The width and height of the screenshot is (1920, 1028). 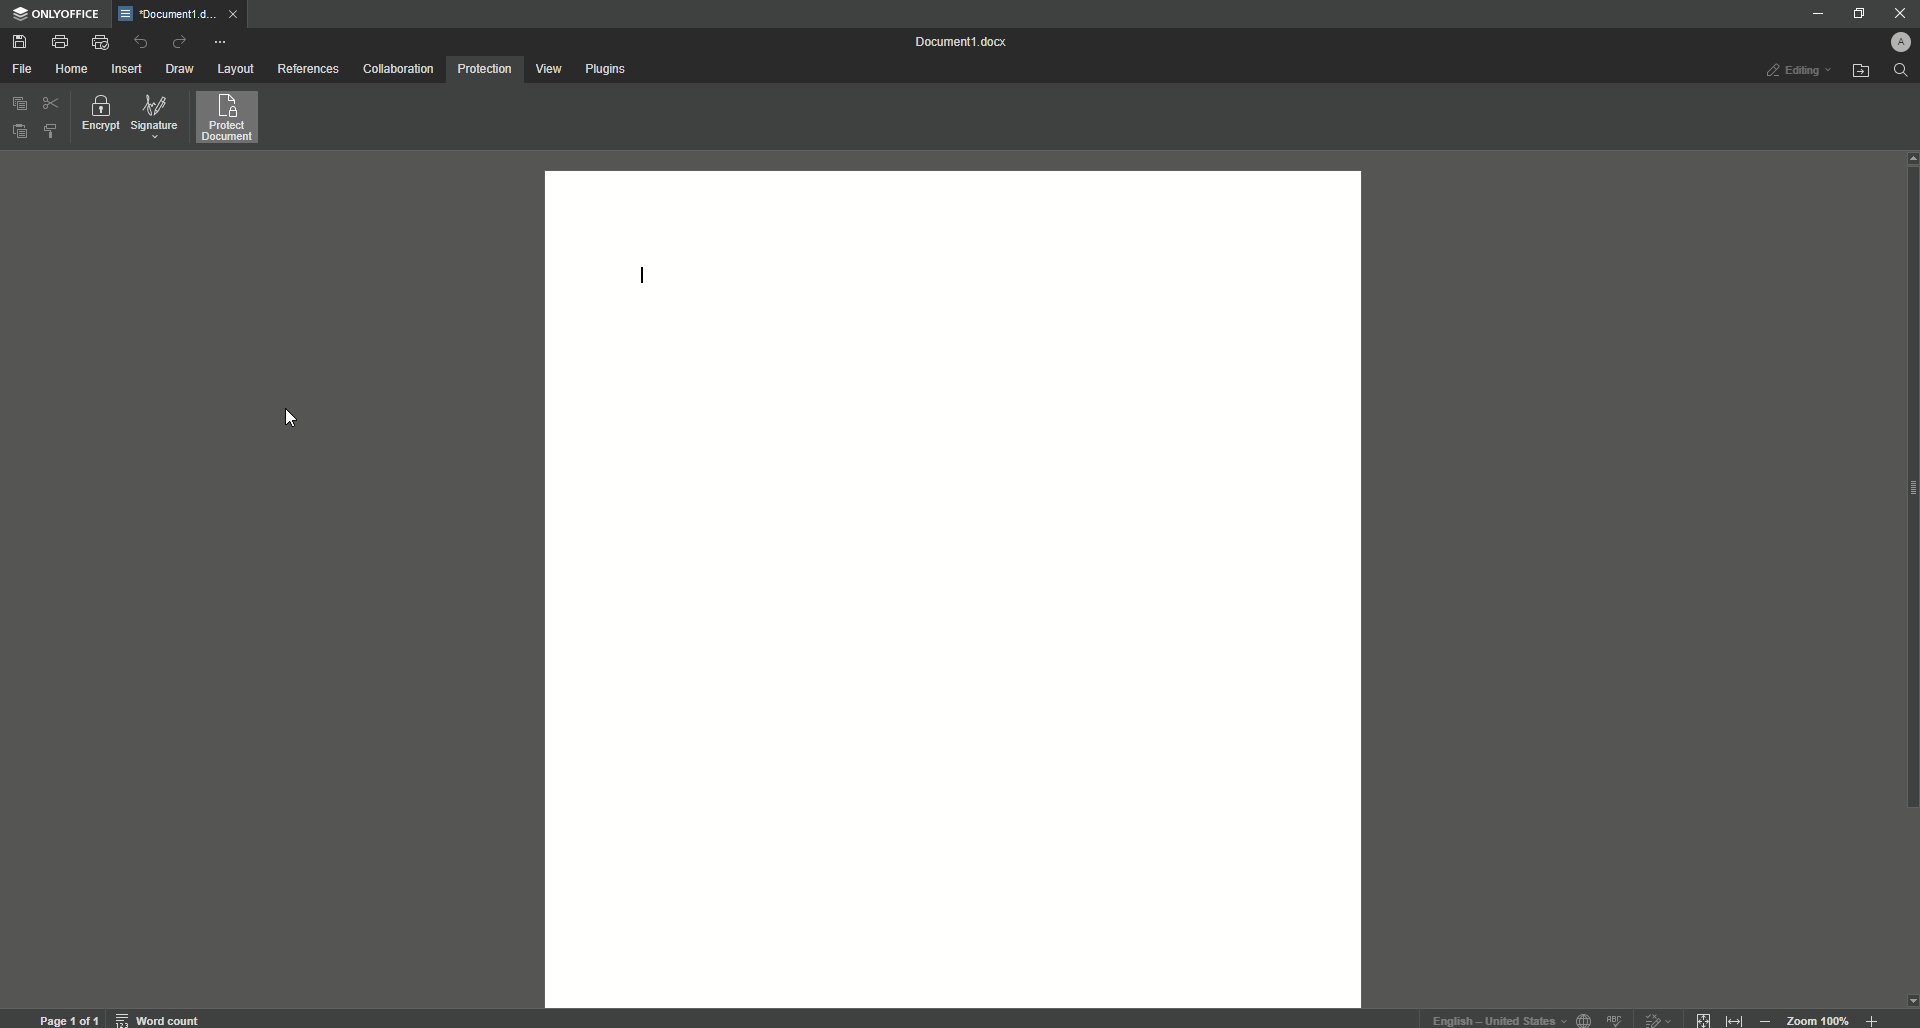 I want to click on Protection, so click(x=486, y=67).